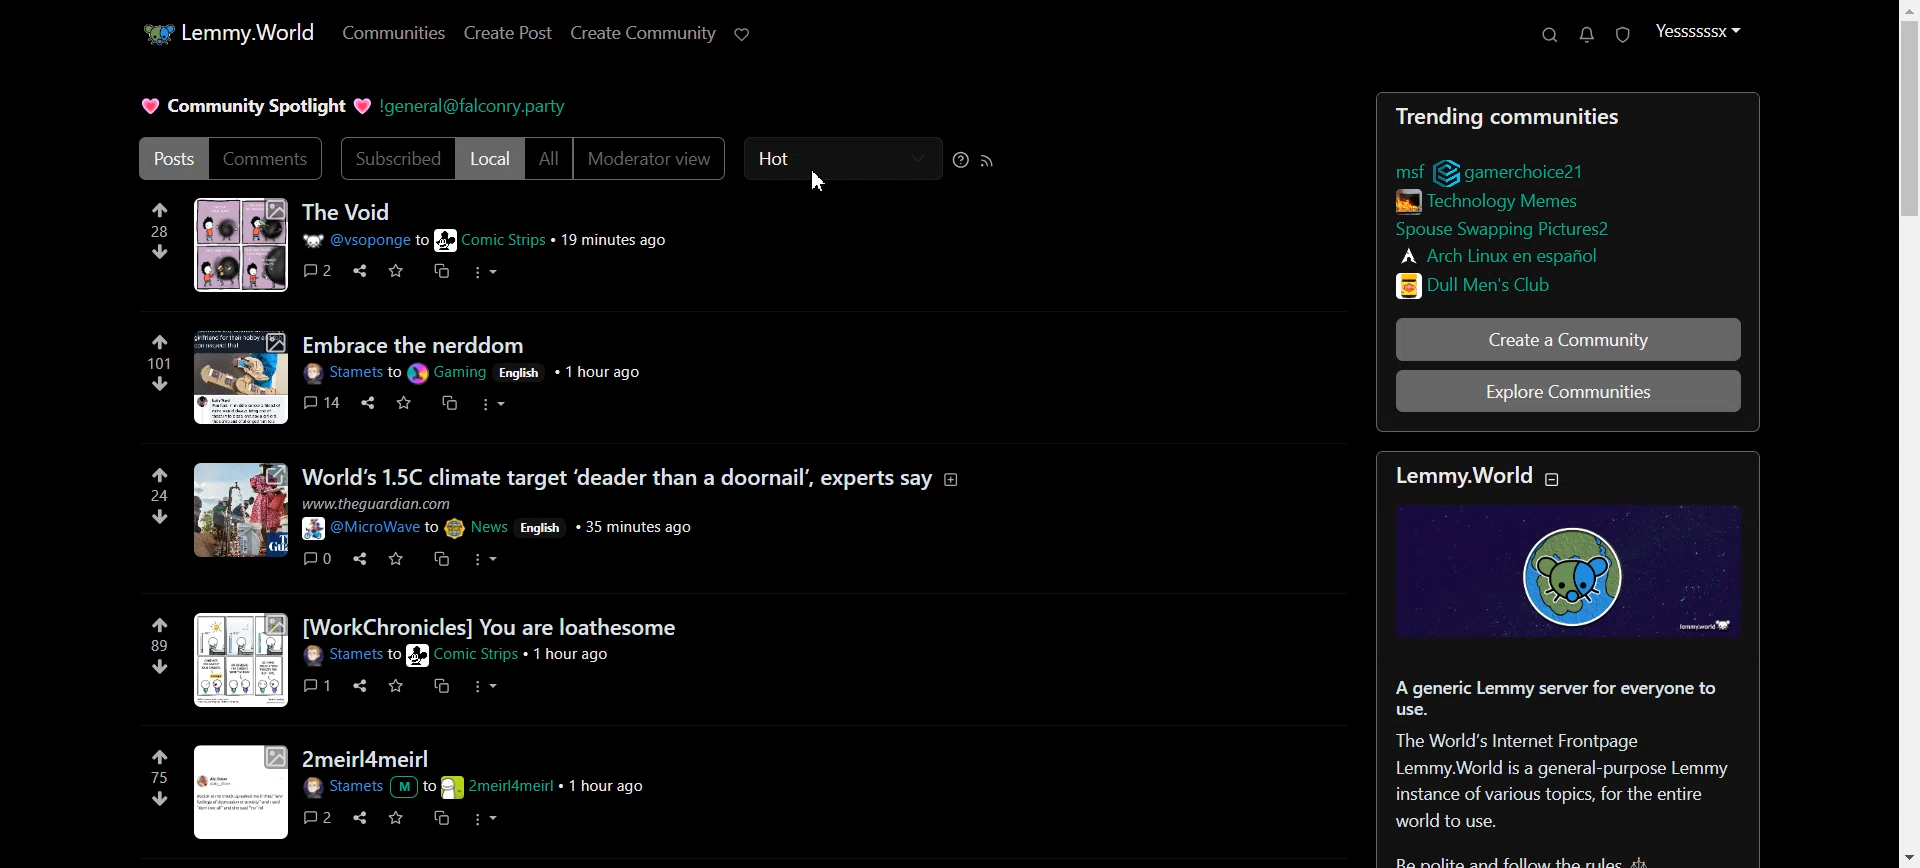 This screenshot has height=868, width=1920. I want to click on , so click(315, 684).